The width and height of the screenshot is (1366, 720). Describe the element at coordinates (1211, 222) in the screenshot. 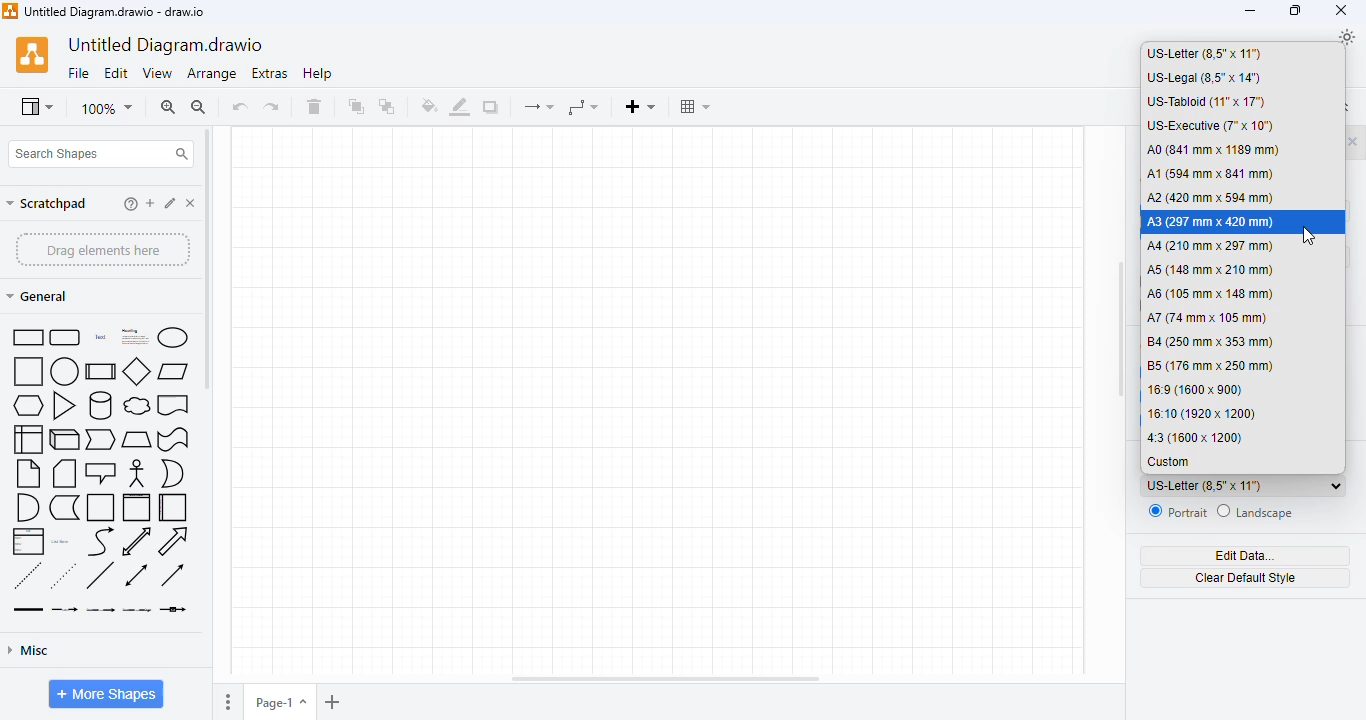

I see `A3` at that location.